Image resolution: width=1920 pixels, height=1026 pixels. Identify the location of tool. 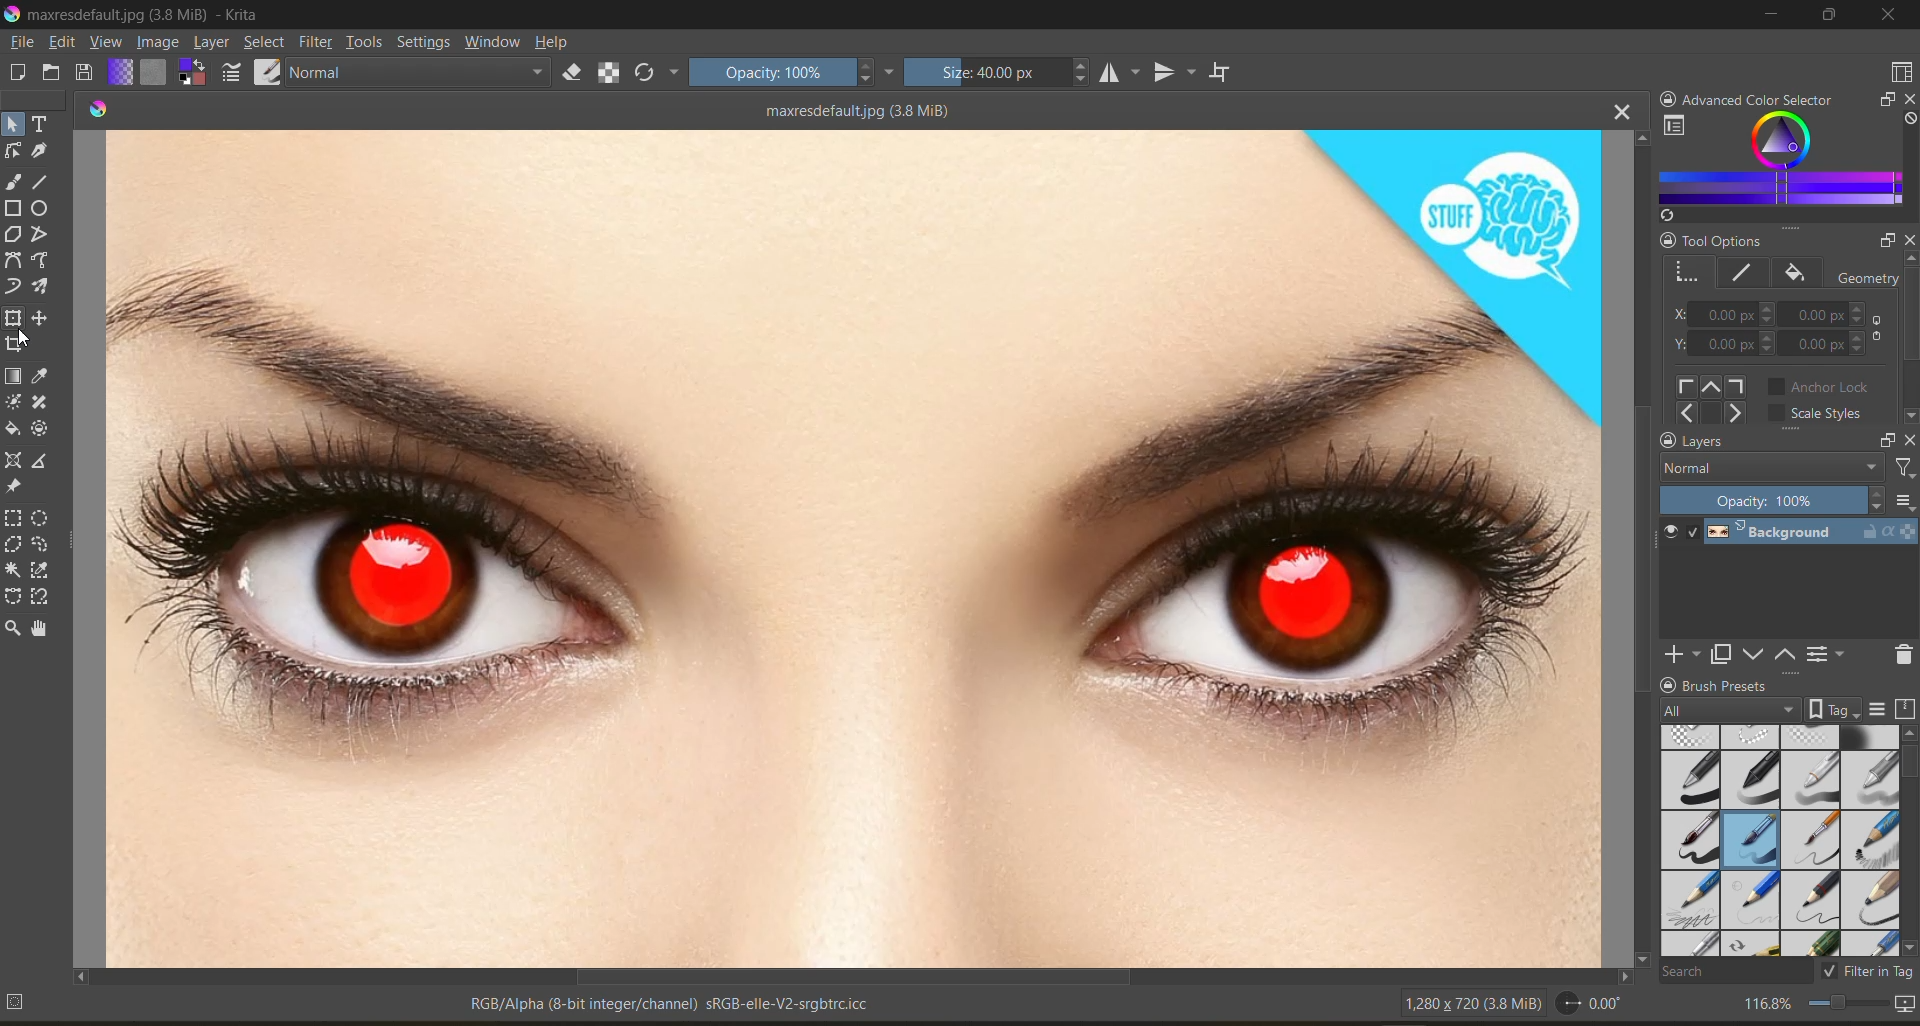
(15, 287).